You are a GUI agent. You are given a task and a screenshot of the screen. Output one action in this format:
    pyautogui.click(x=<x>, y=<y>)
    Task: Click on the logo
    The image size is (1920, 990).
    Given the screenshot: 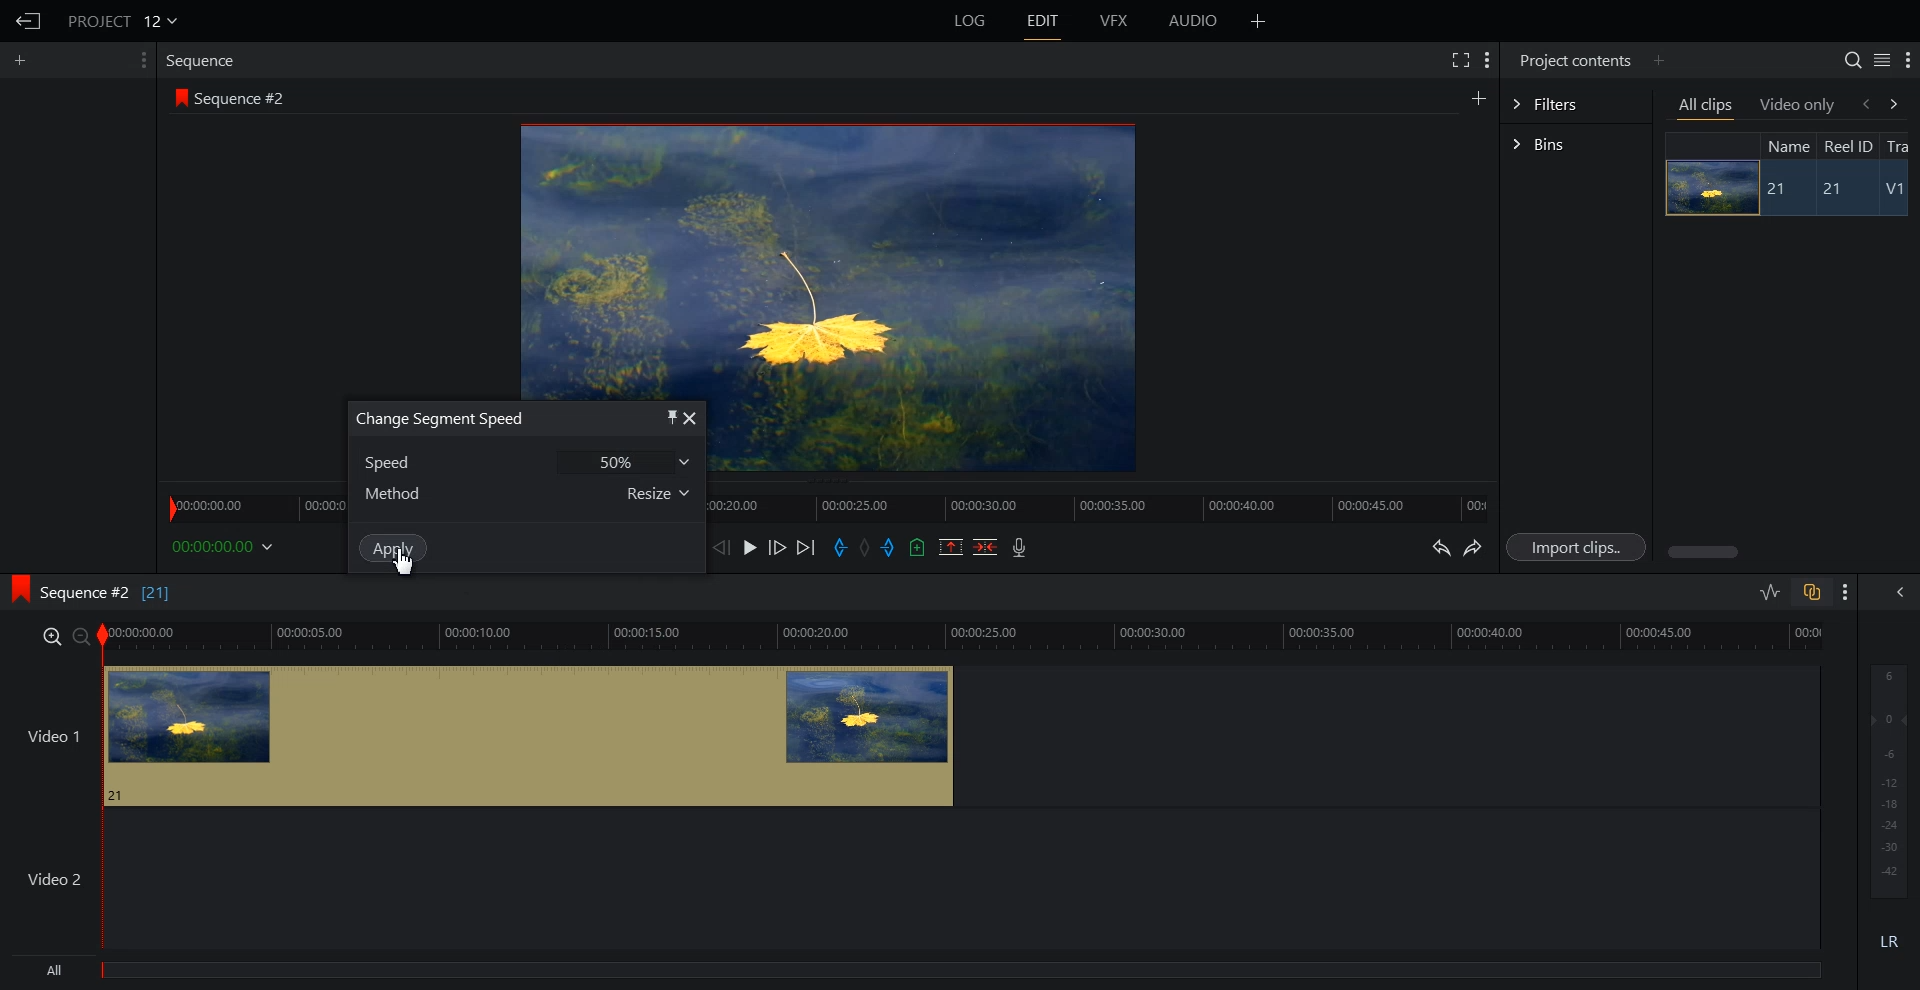 What is the action you would take?
    pyautogui.click(x=177, y=97)
    